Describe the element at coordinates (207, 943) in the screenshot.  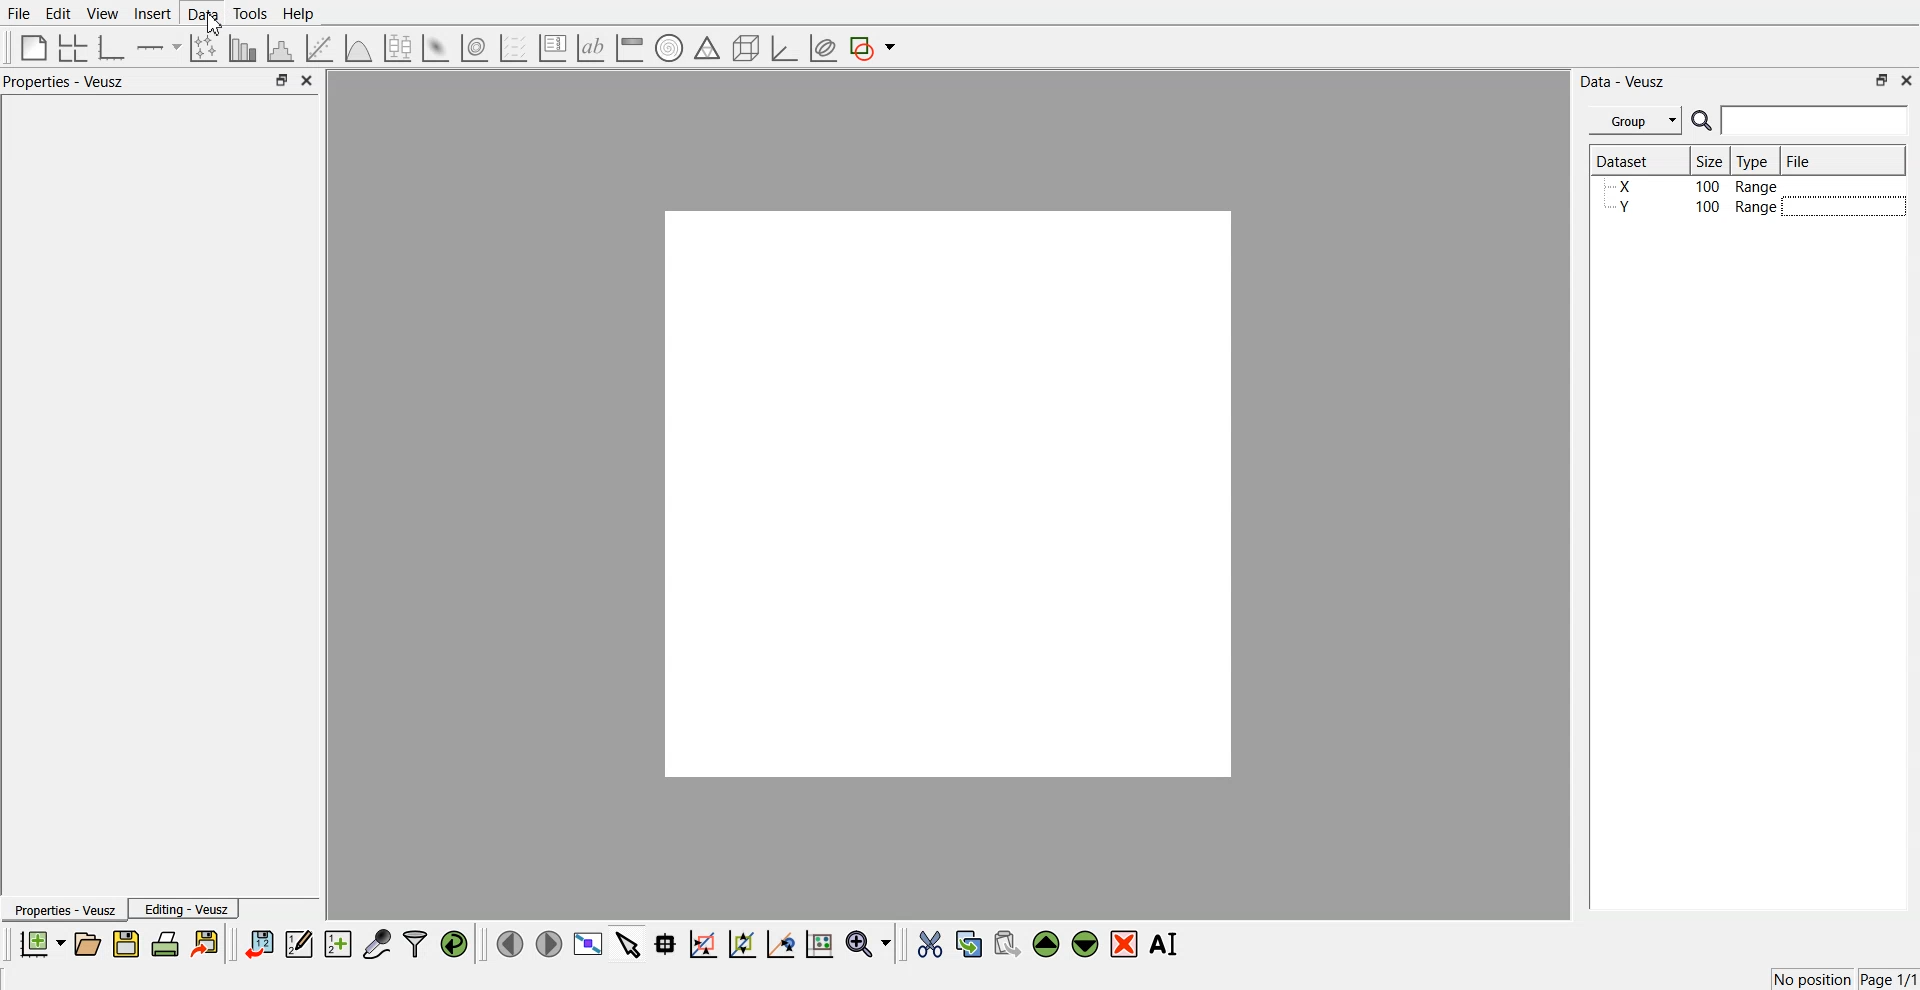
I see `Export to graphic format` at that location.